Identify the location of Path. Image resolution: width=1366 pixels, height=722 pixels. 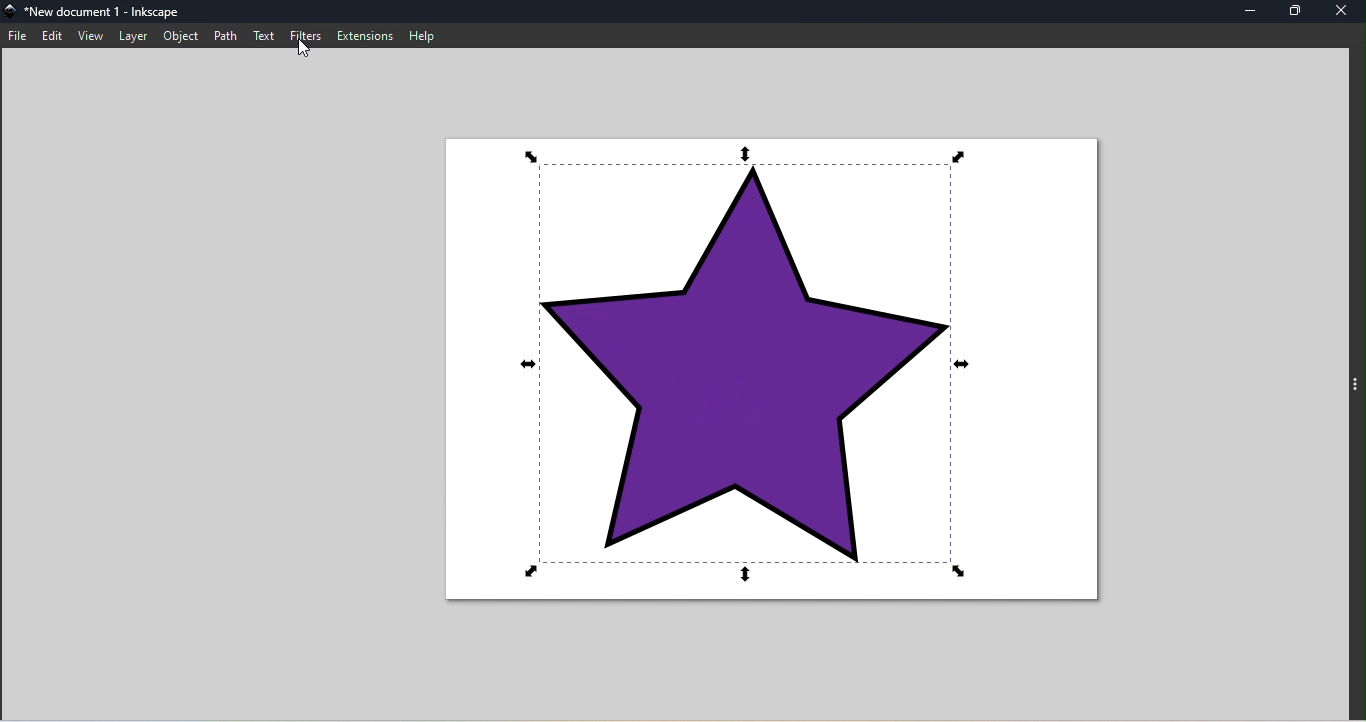
(225, 38).